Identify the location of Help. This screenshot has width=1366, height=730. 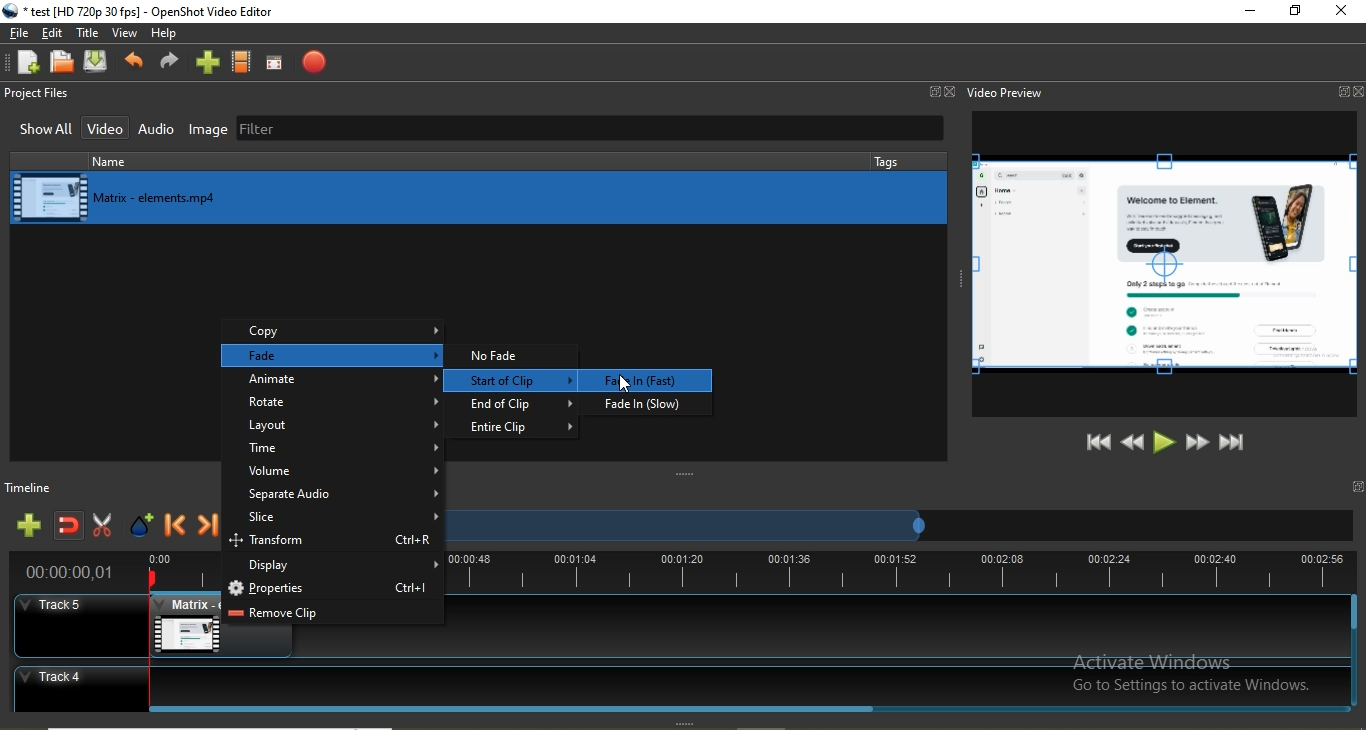
(167, 35).